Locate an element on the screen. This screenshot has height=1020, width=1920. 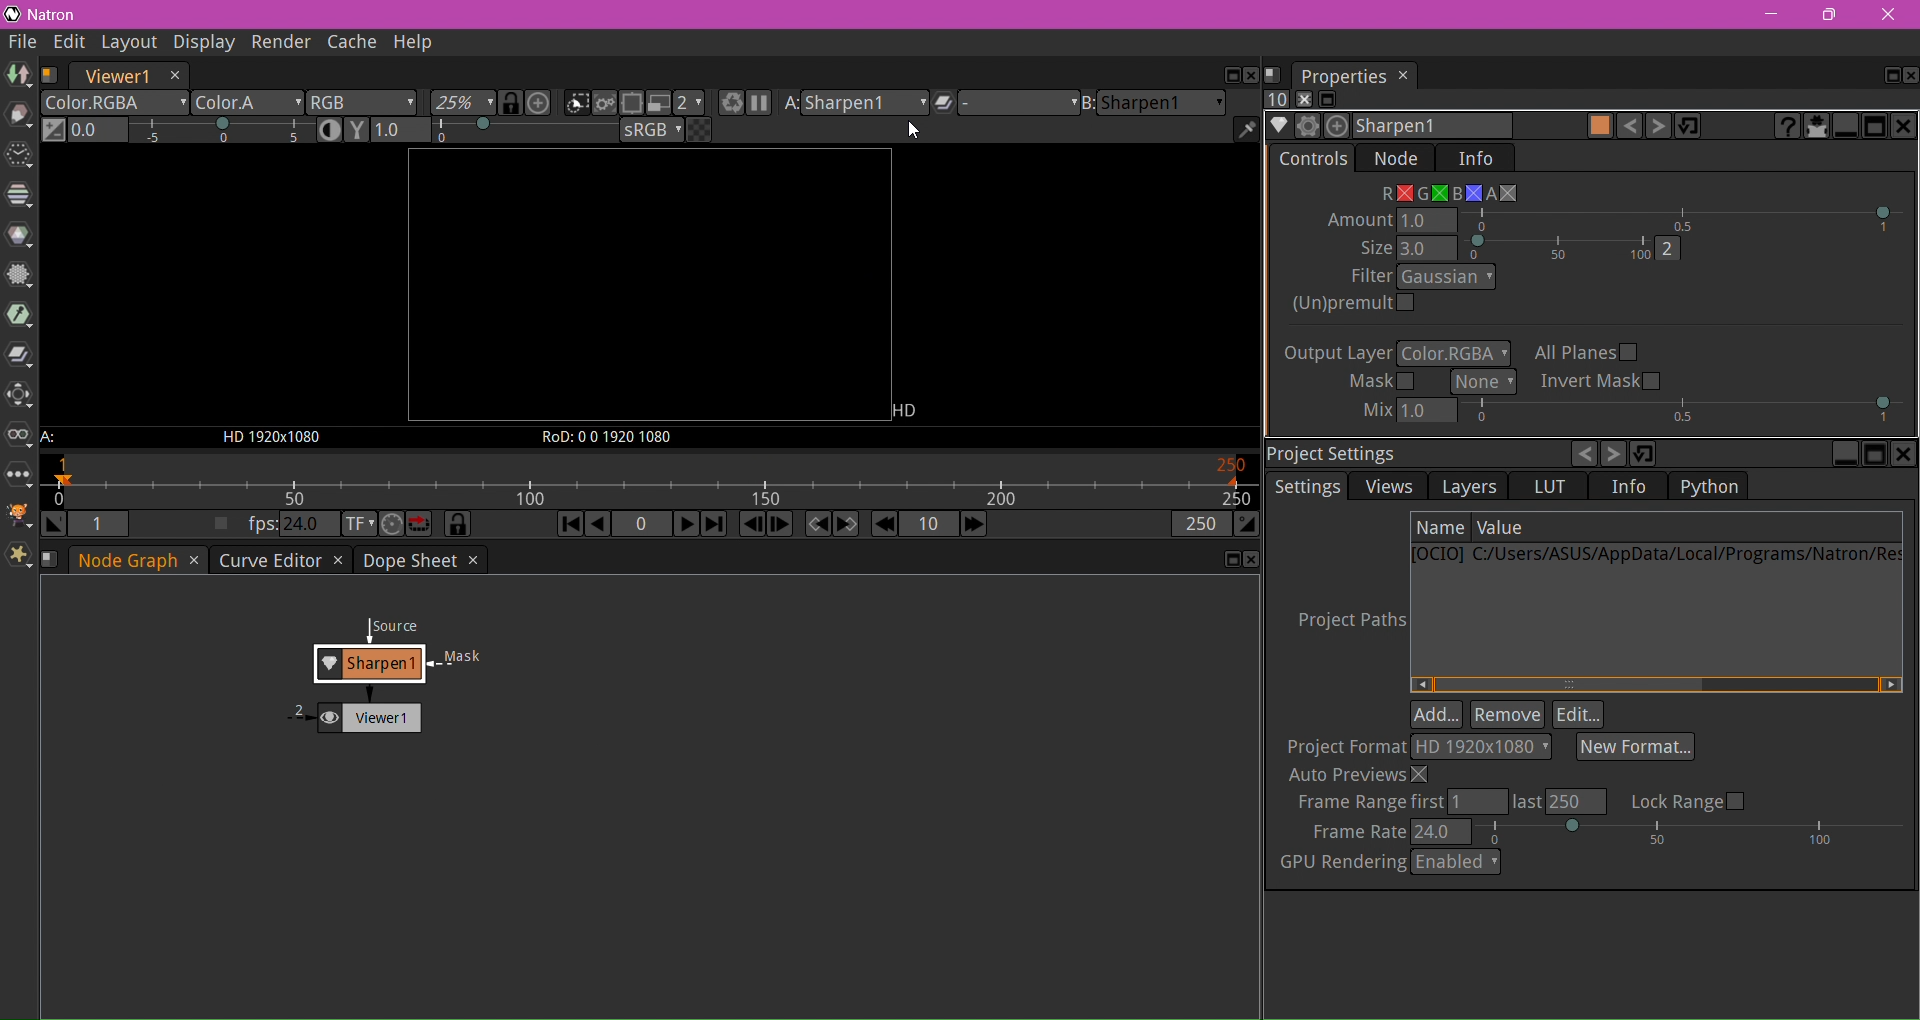
Close pane is located at coordinates (1249, 560).